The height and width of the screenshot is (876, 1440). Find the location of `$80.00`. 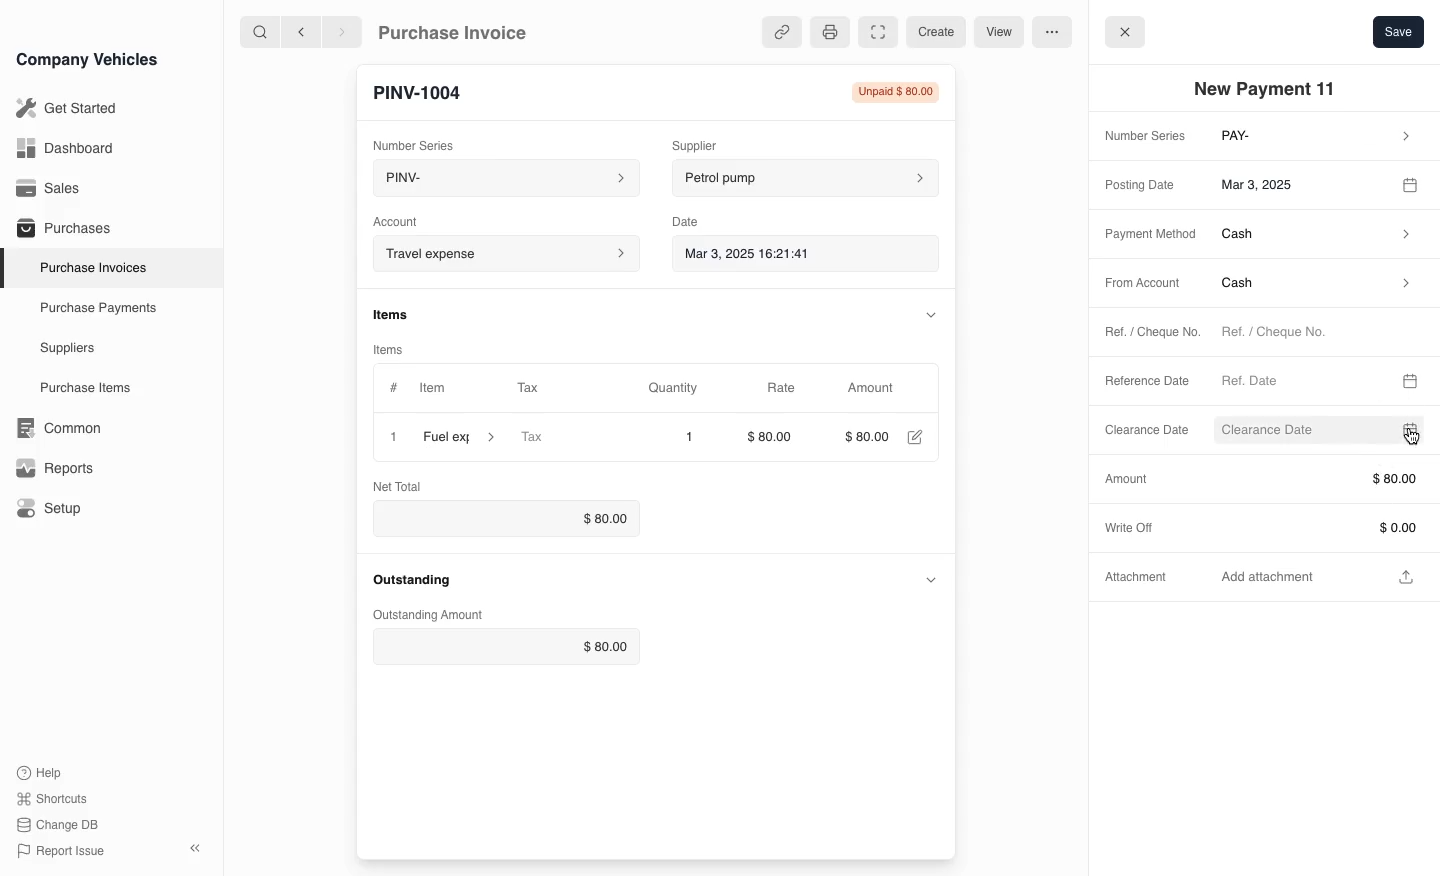

$80.00 is located at coordinates (509, 647).